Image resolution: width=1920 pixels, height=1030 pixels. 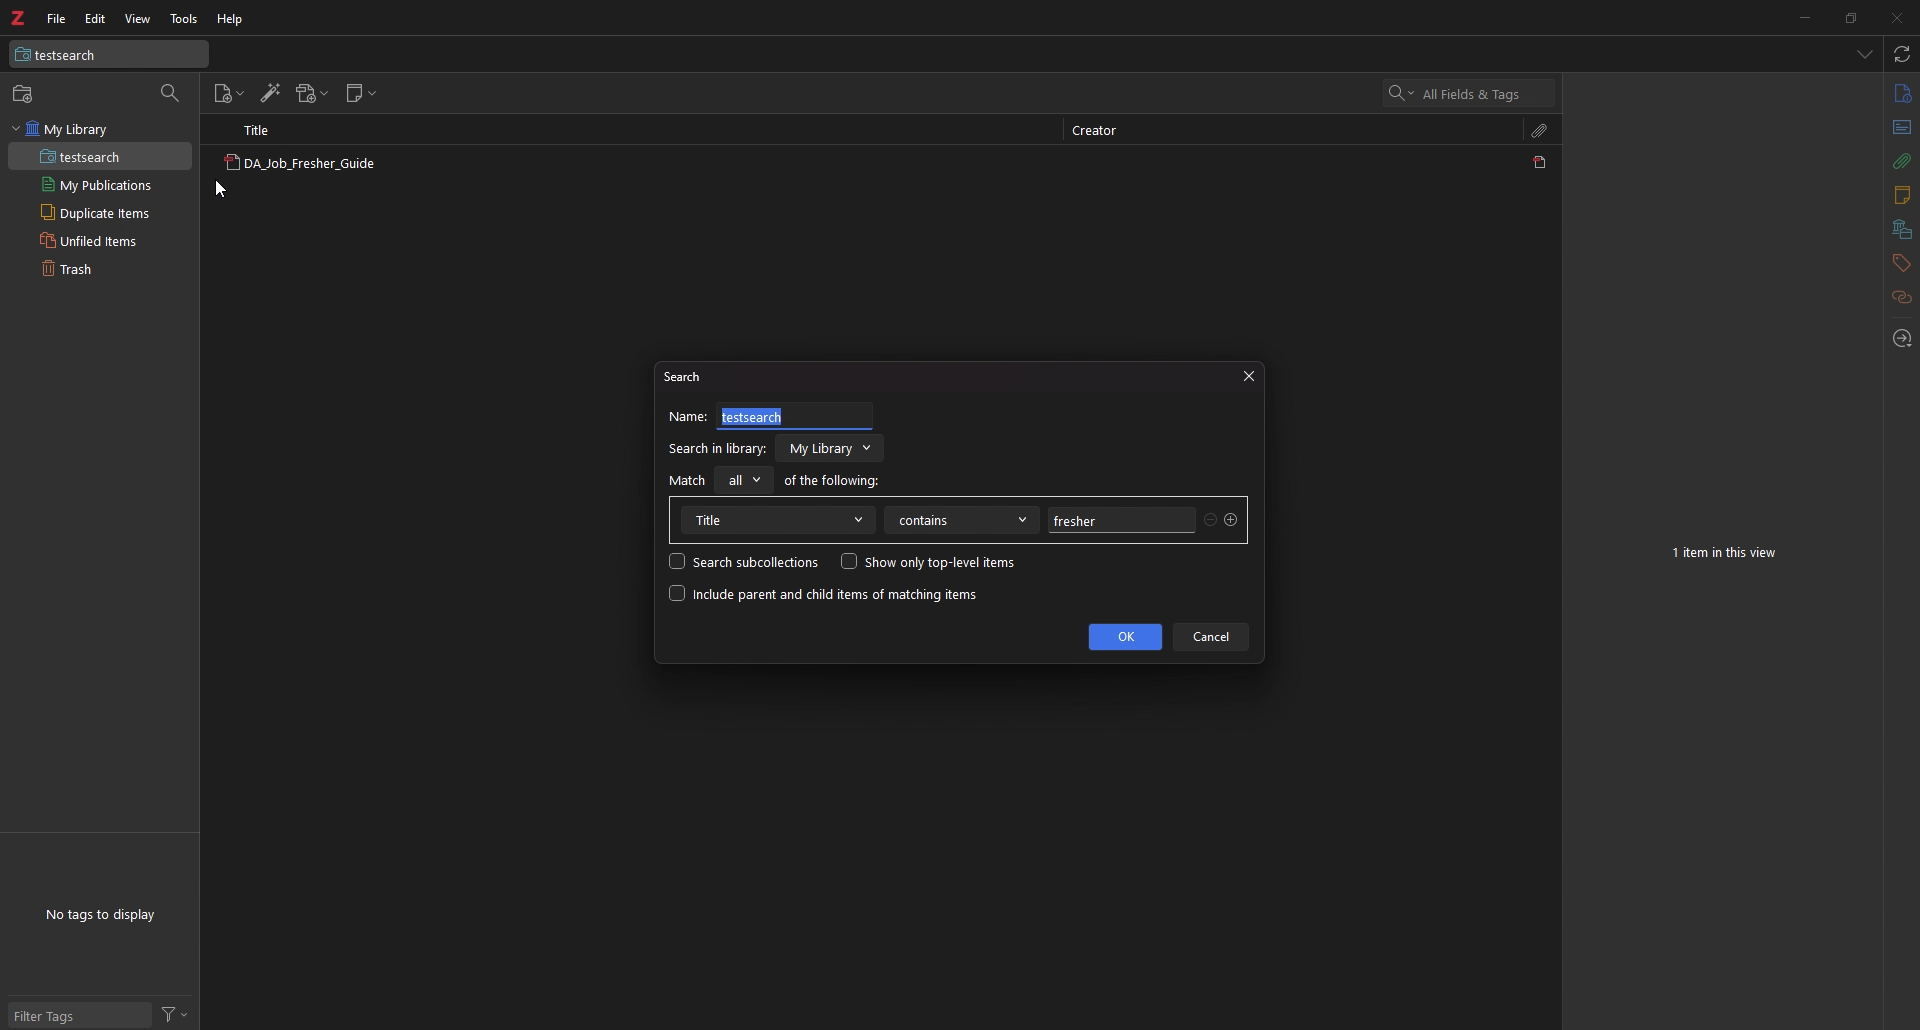 What do you see at coordinates (100, 240) in the screenshot?
I see `unfiled items` at bounding box center [100, 240].